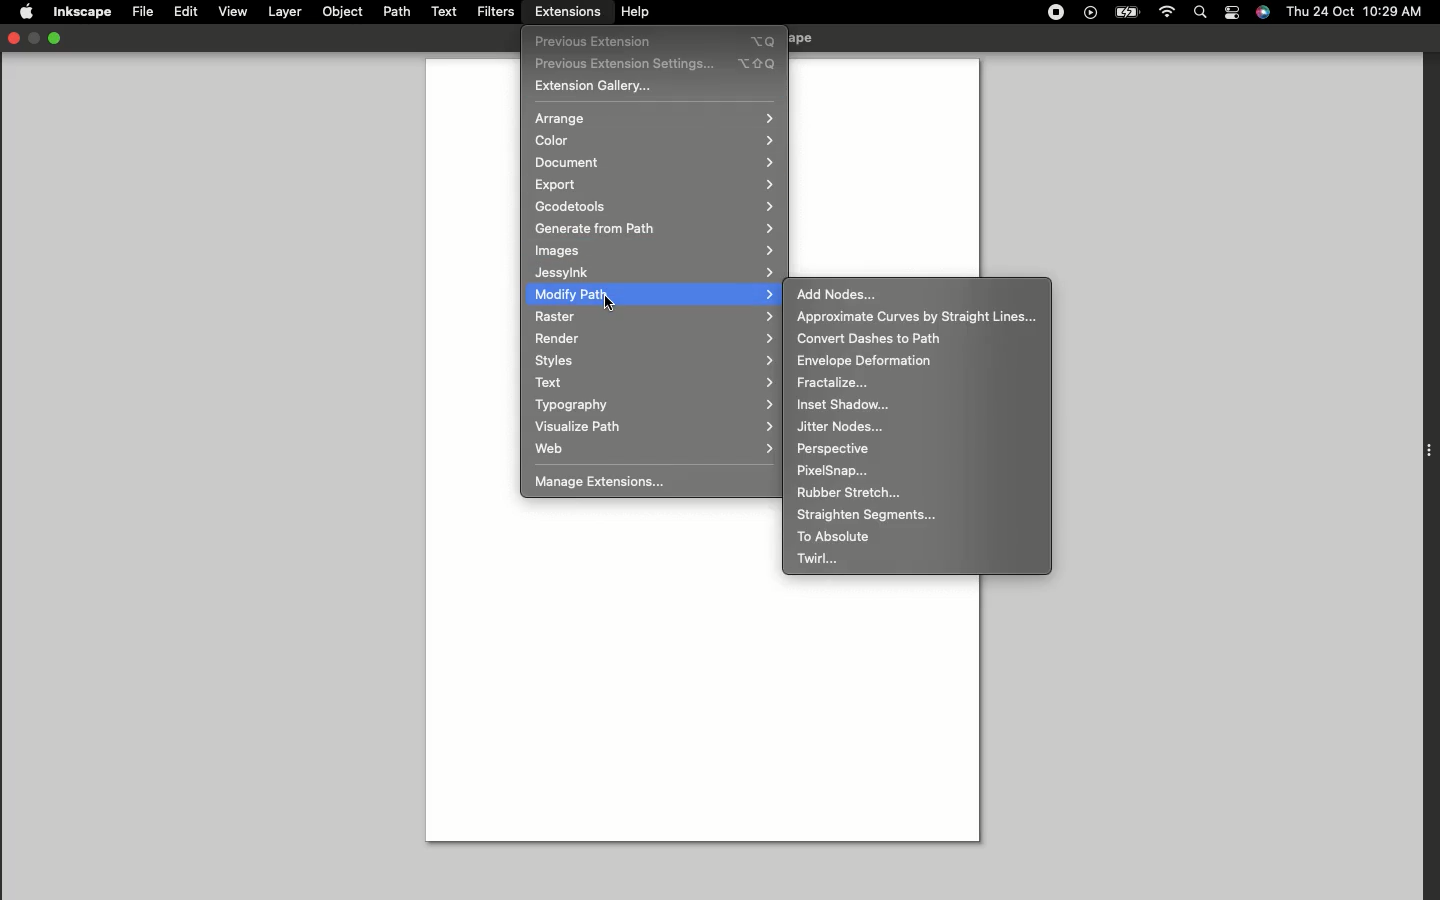  I want to click on Manage Extensions, so click(603, 482).